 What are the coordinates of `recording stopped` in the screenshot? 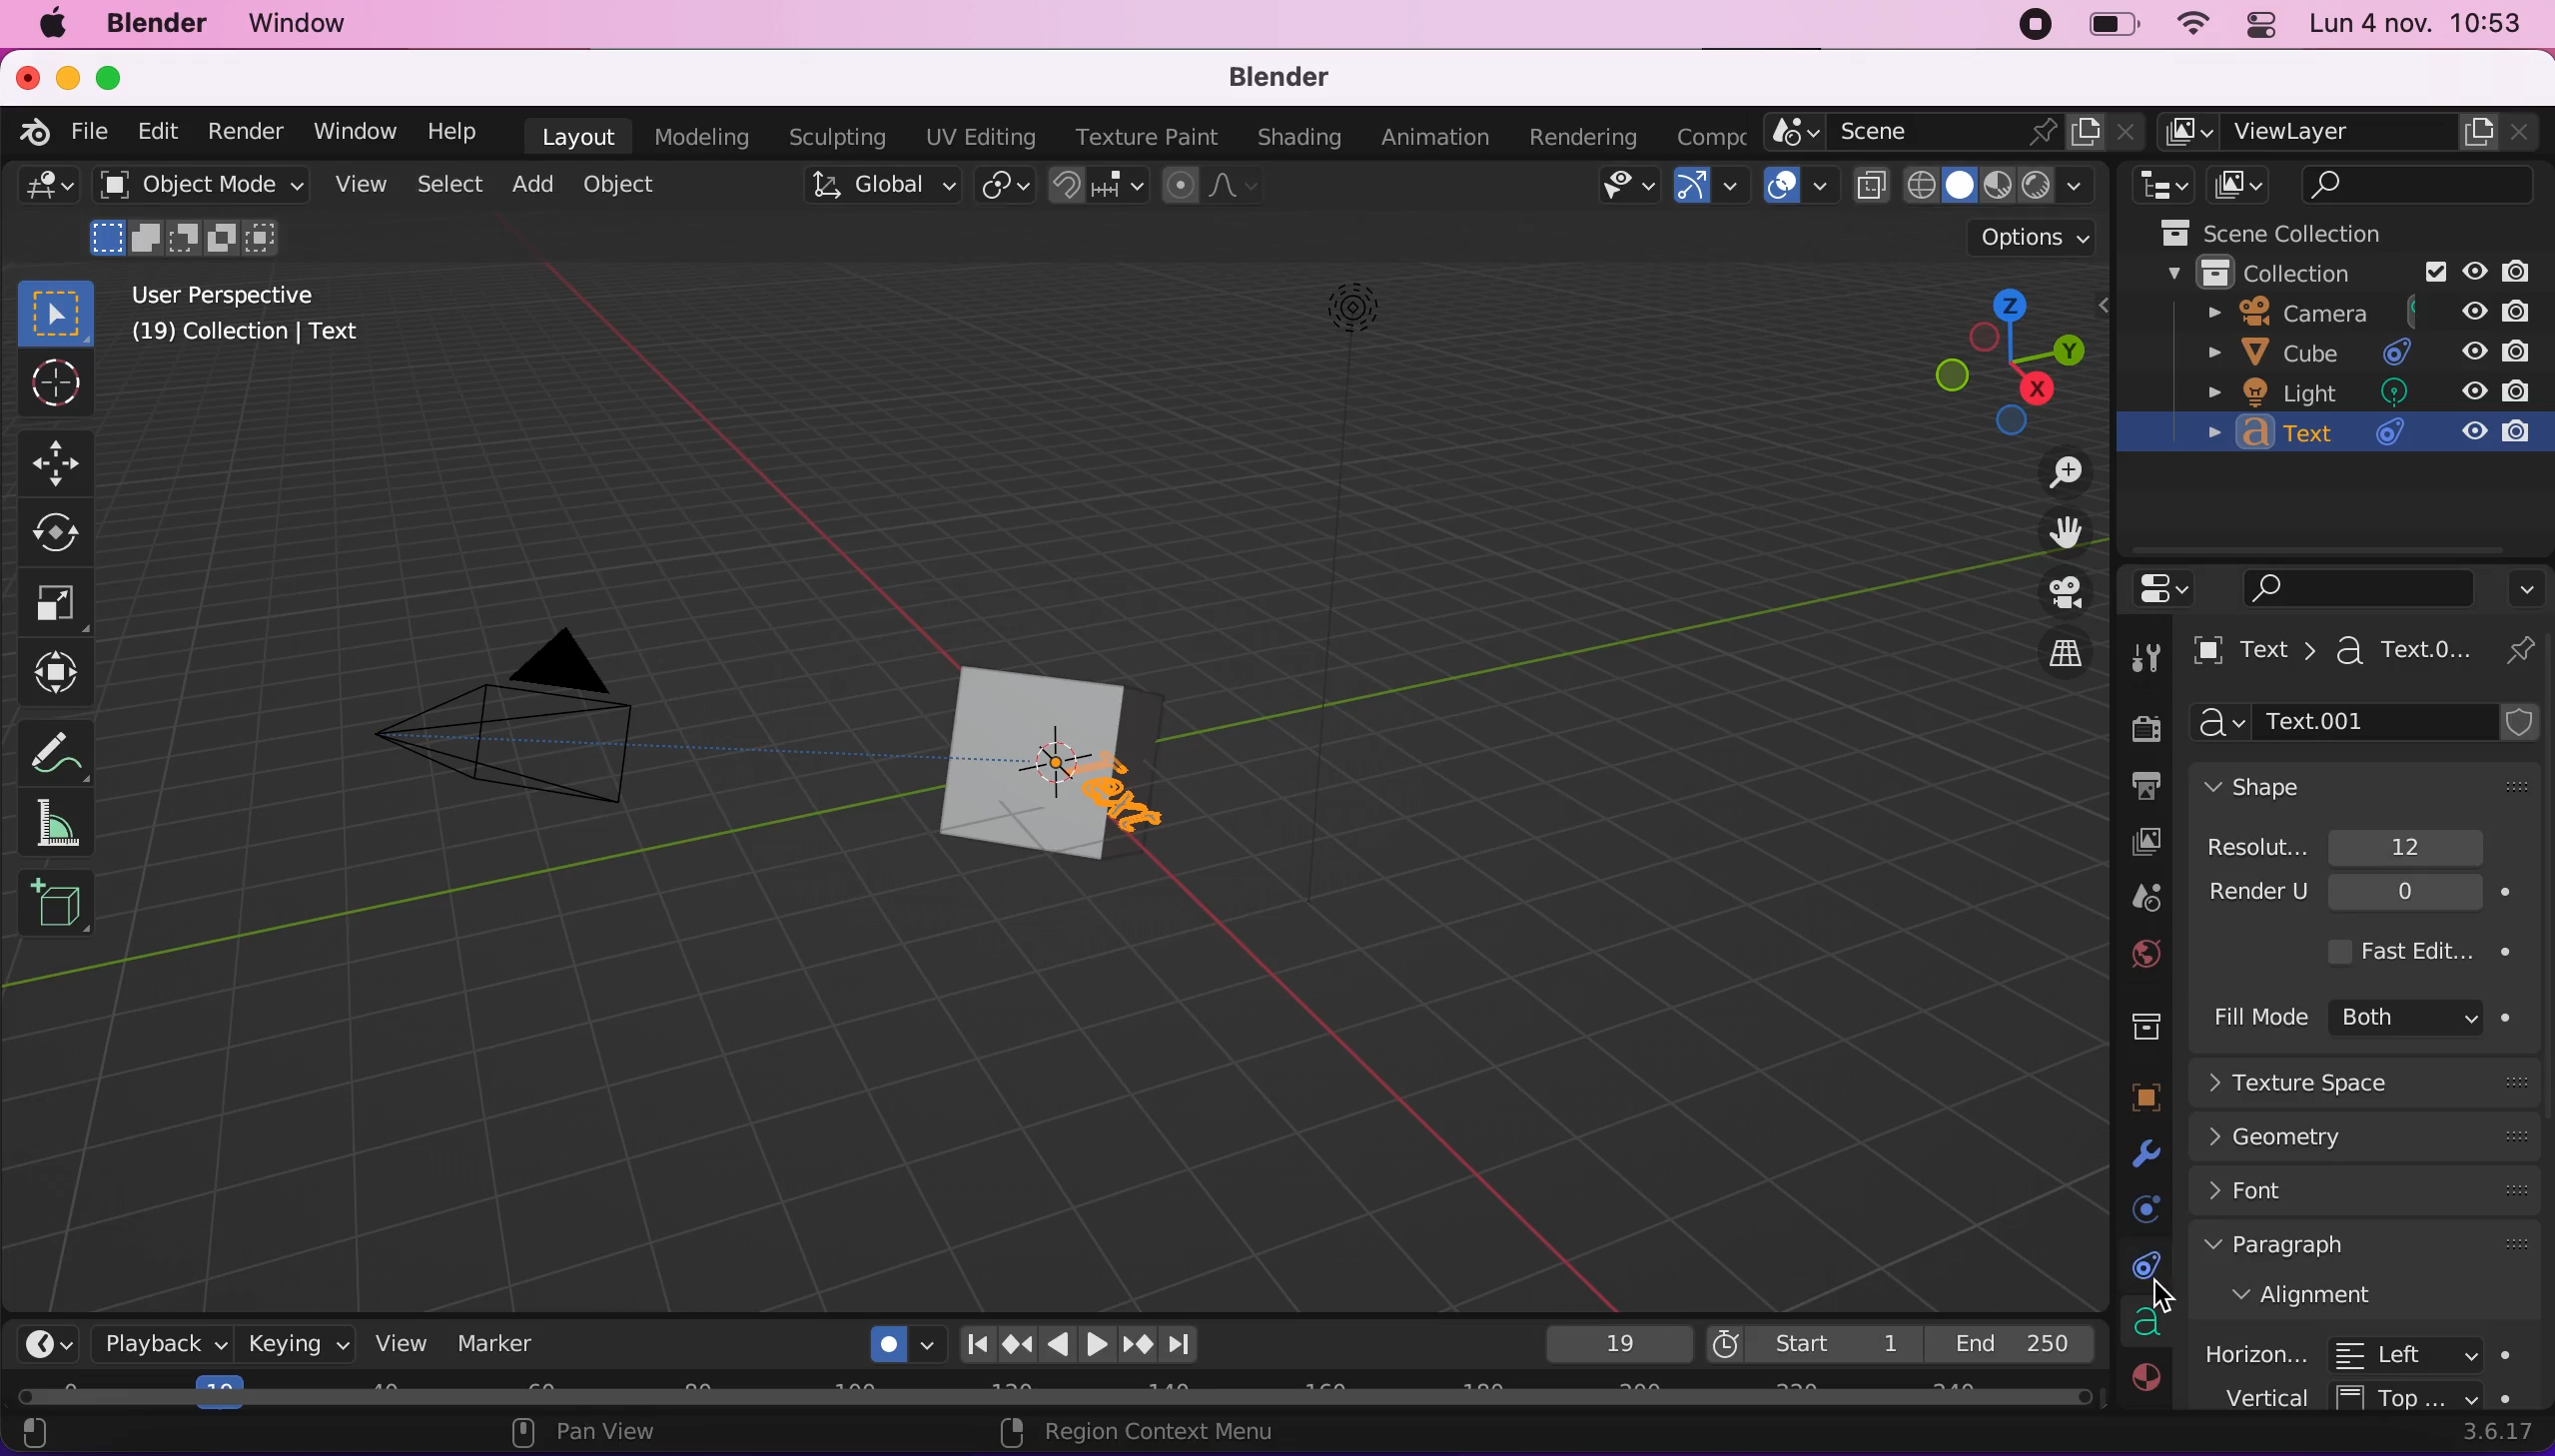 It's located at (2028, 26).